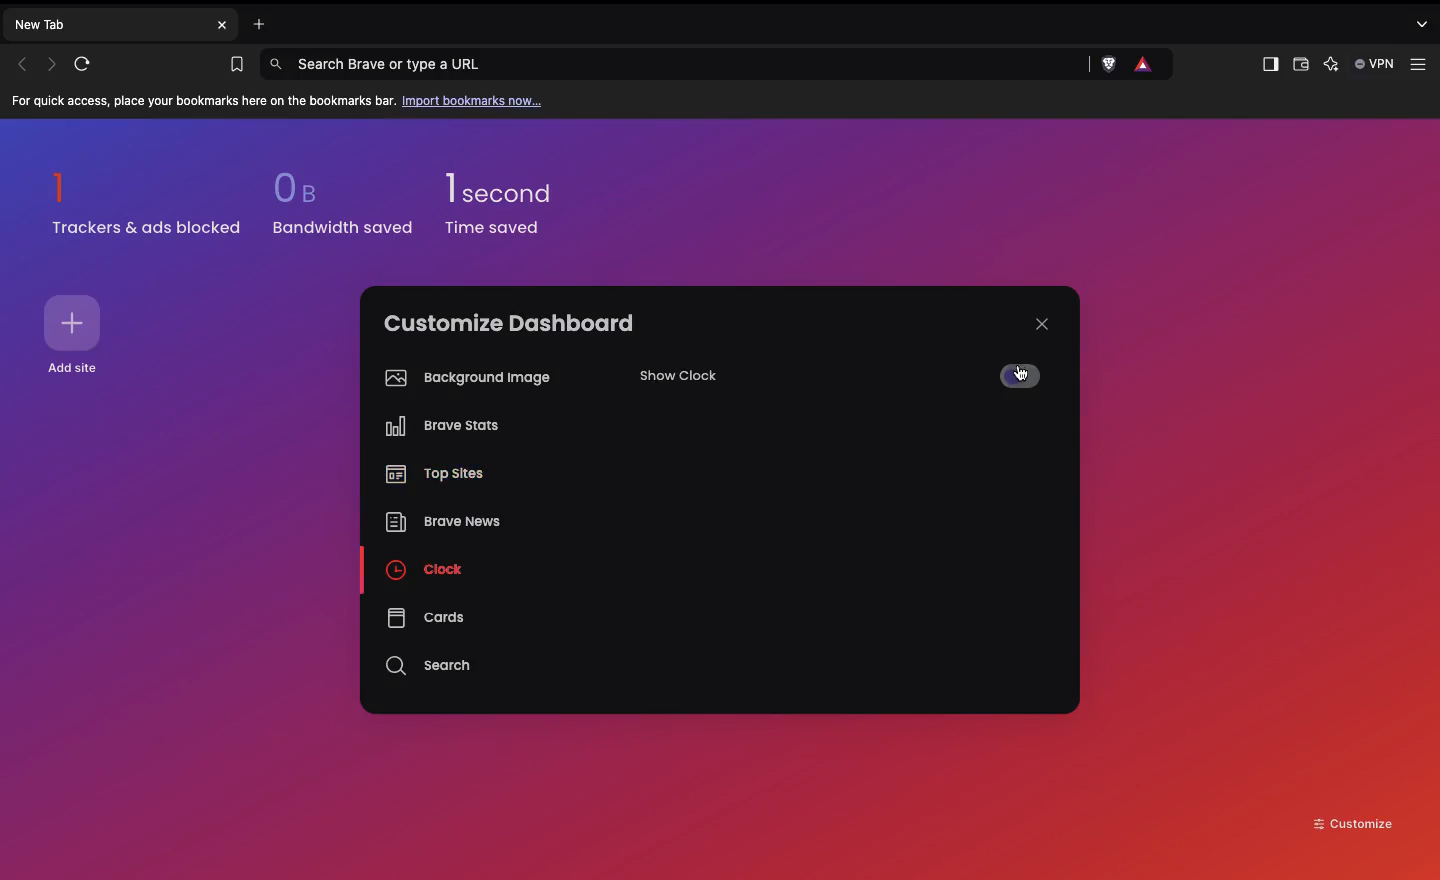 Image resolution: width=1440 pixels, height=880 pixels. I want to click on on brave stats, so click(437, 430).